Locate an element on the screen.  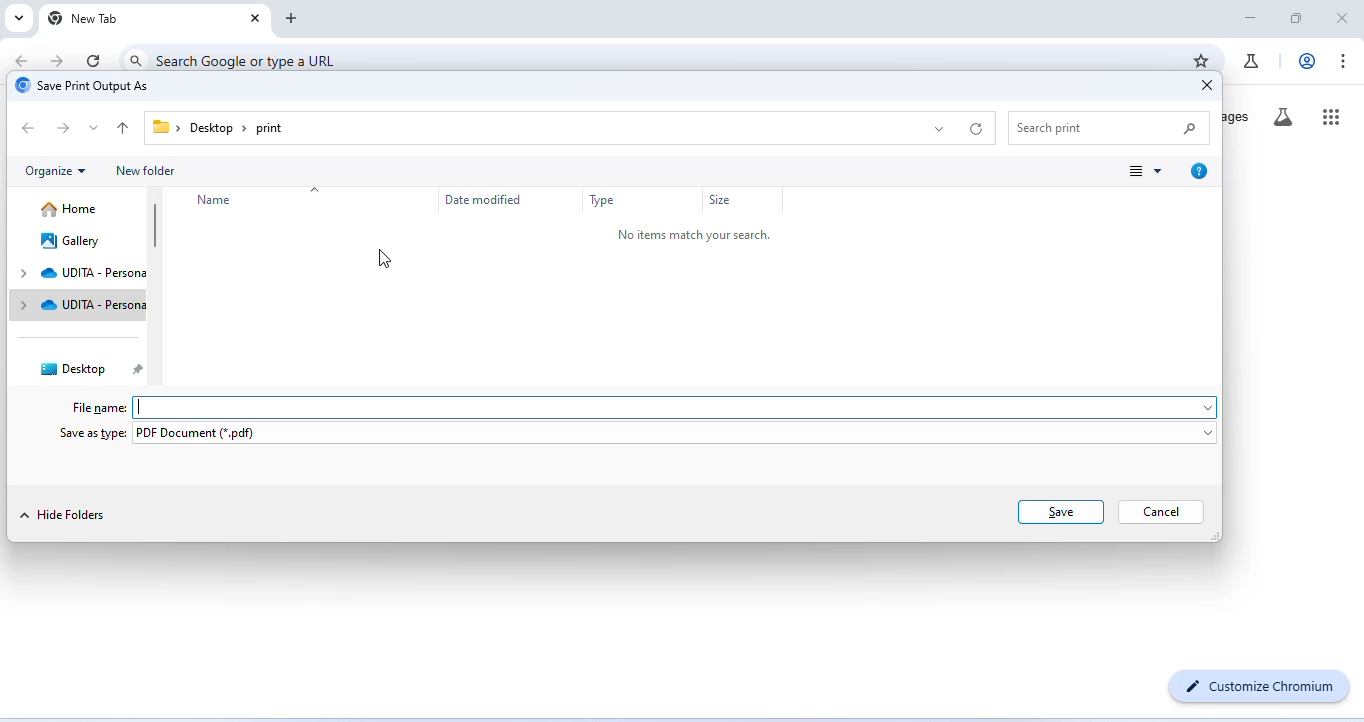
images is located at coordinates (1237, 117).